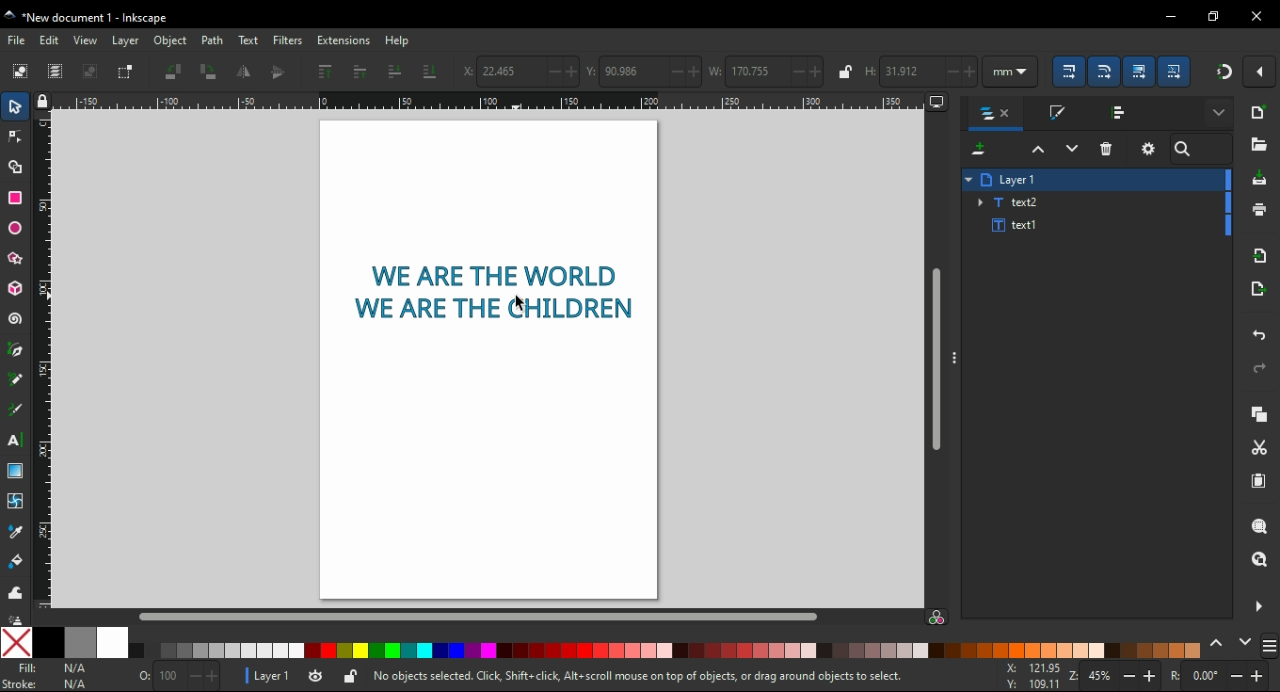  What do you see at coordinates (843, 72) in the screenshot?
I see `lock` at bounding box center [843, 72].